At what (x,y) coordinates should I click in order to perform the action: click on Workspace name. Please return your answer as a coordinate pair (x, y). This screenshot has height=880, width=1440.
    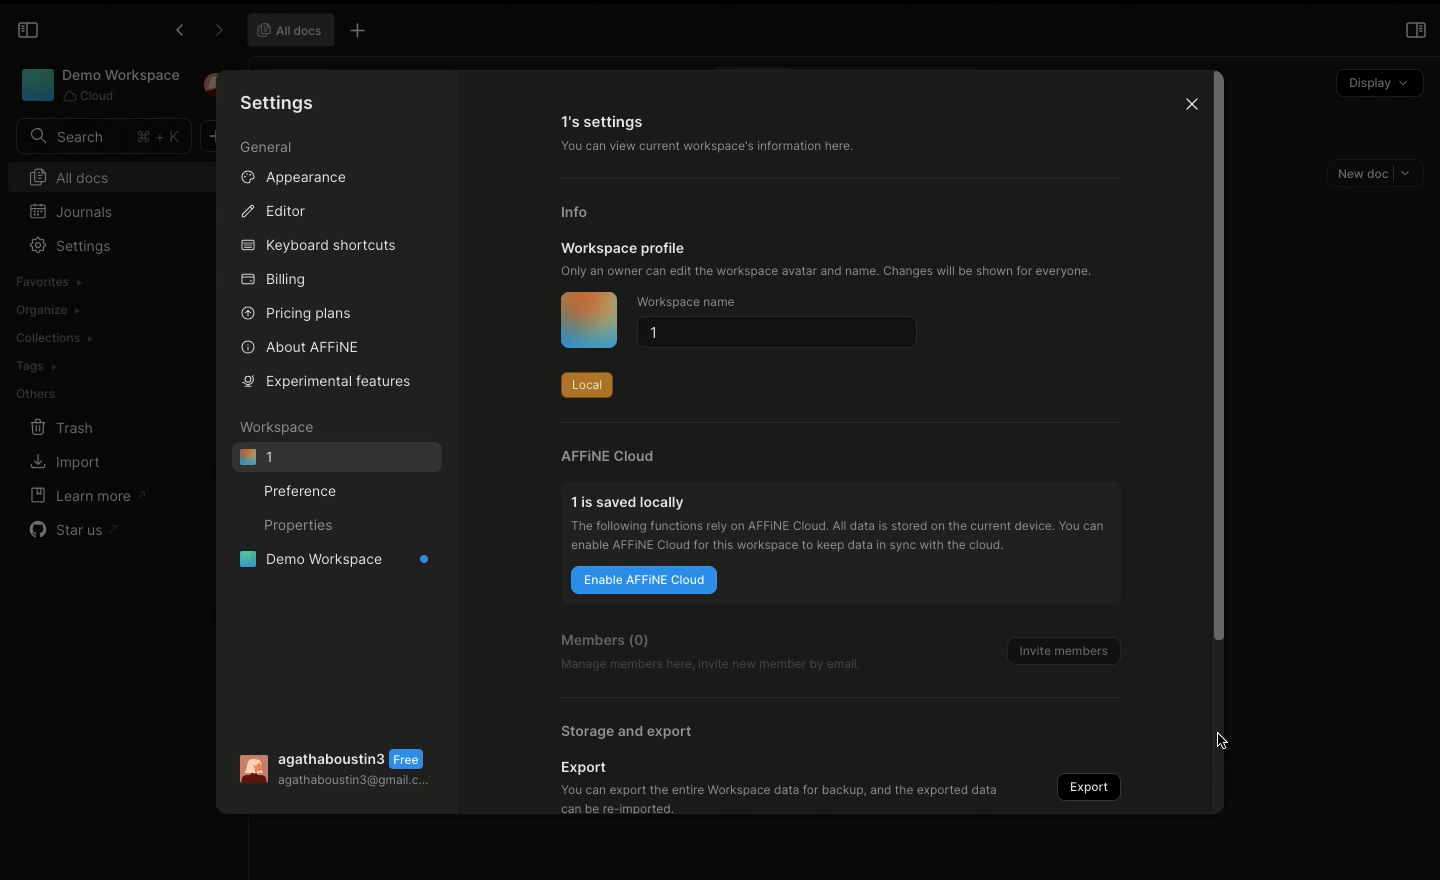
    Looking at the image, I should click on (708, 300).